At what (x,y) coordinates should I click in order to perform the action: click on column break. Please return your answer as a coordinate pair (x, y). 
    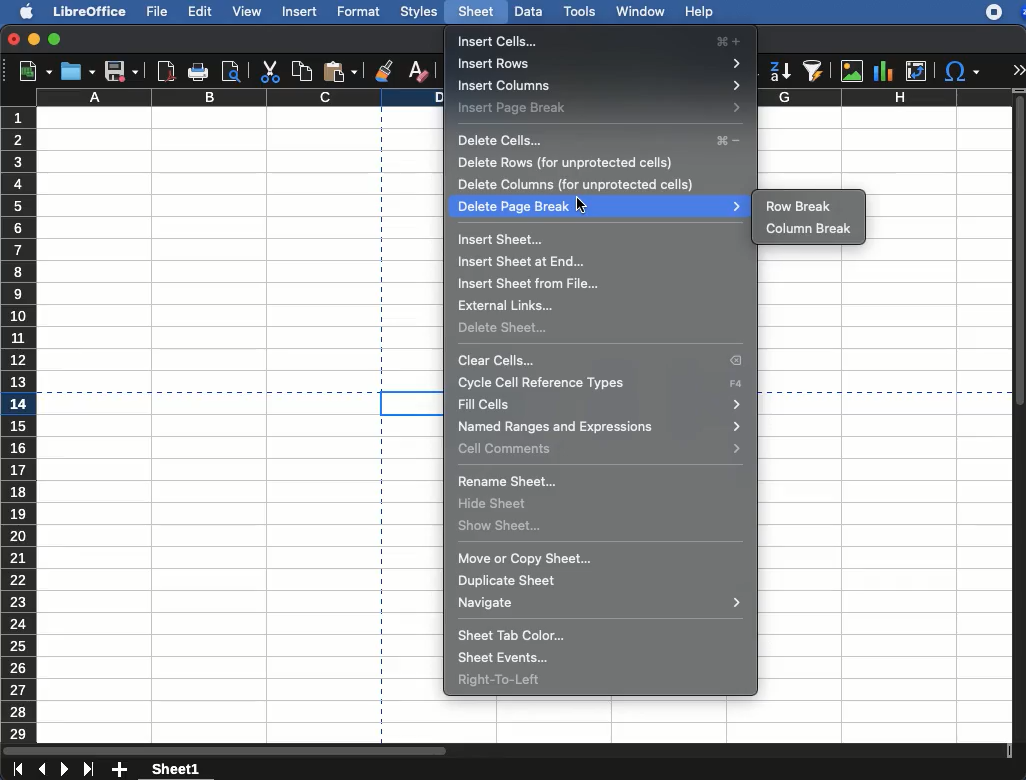
    Looking at the image, I should click on (809, 230).